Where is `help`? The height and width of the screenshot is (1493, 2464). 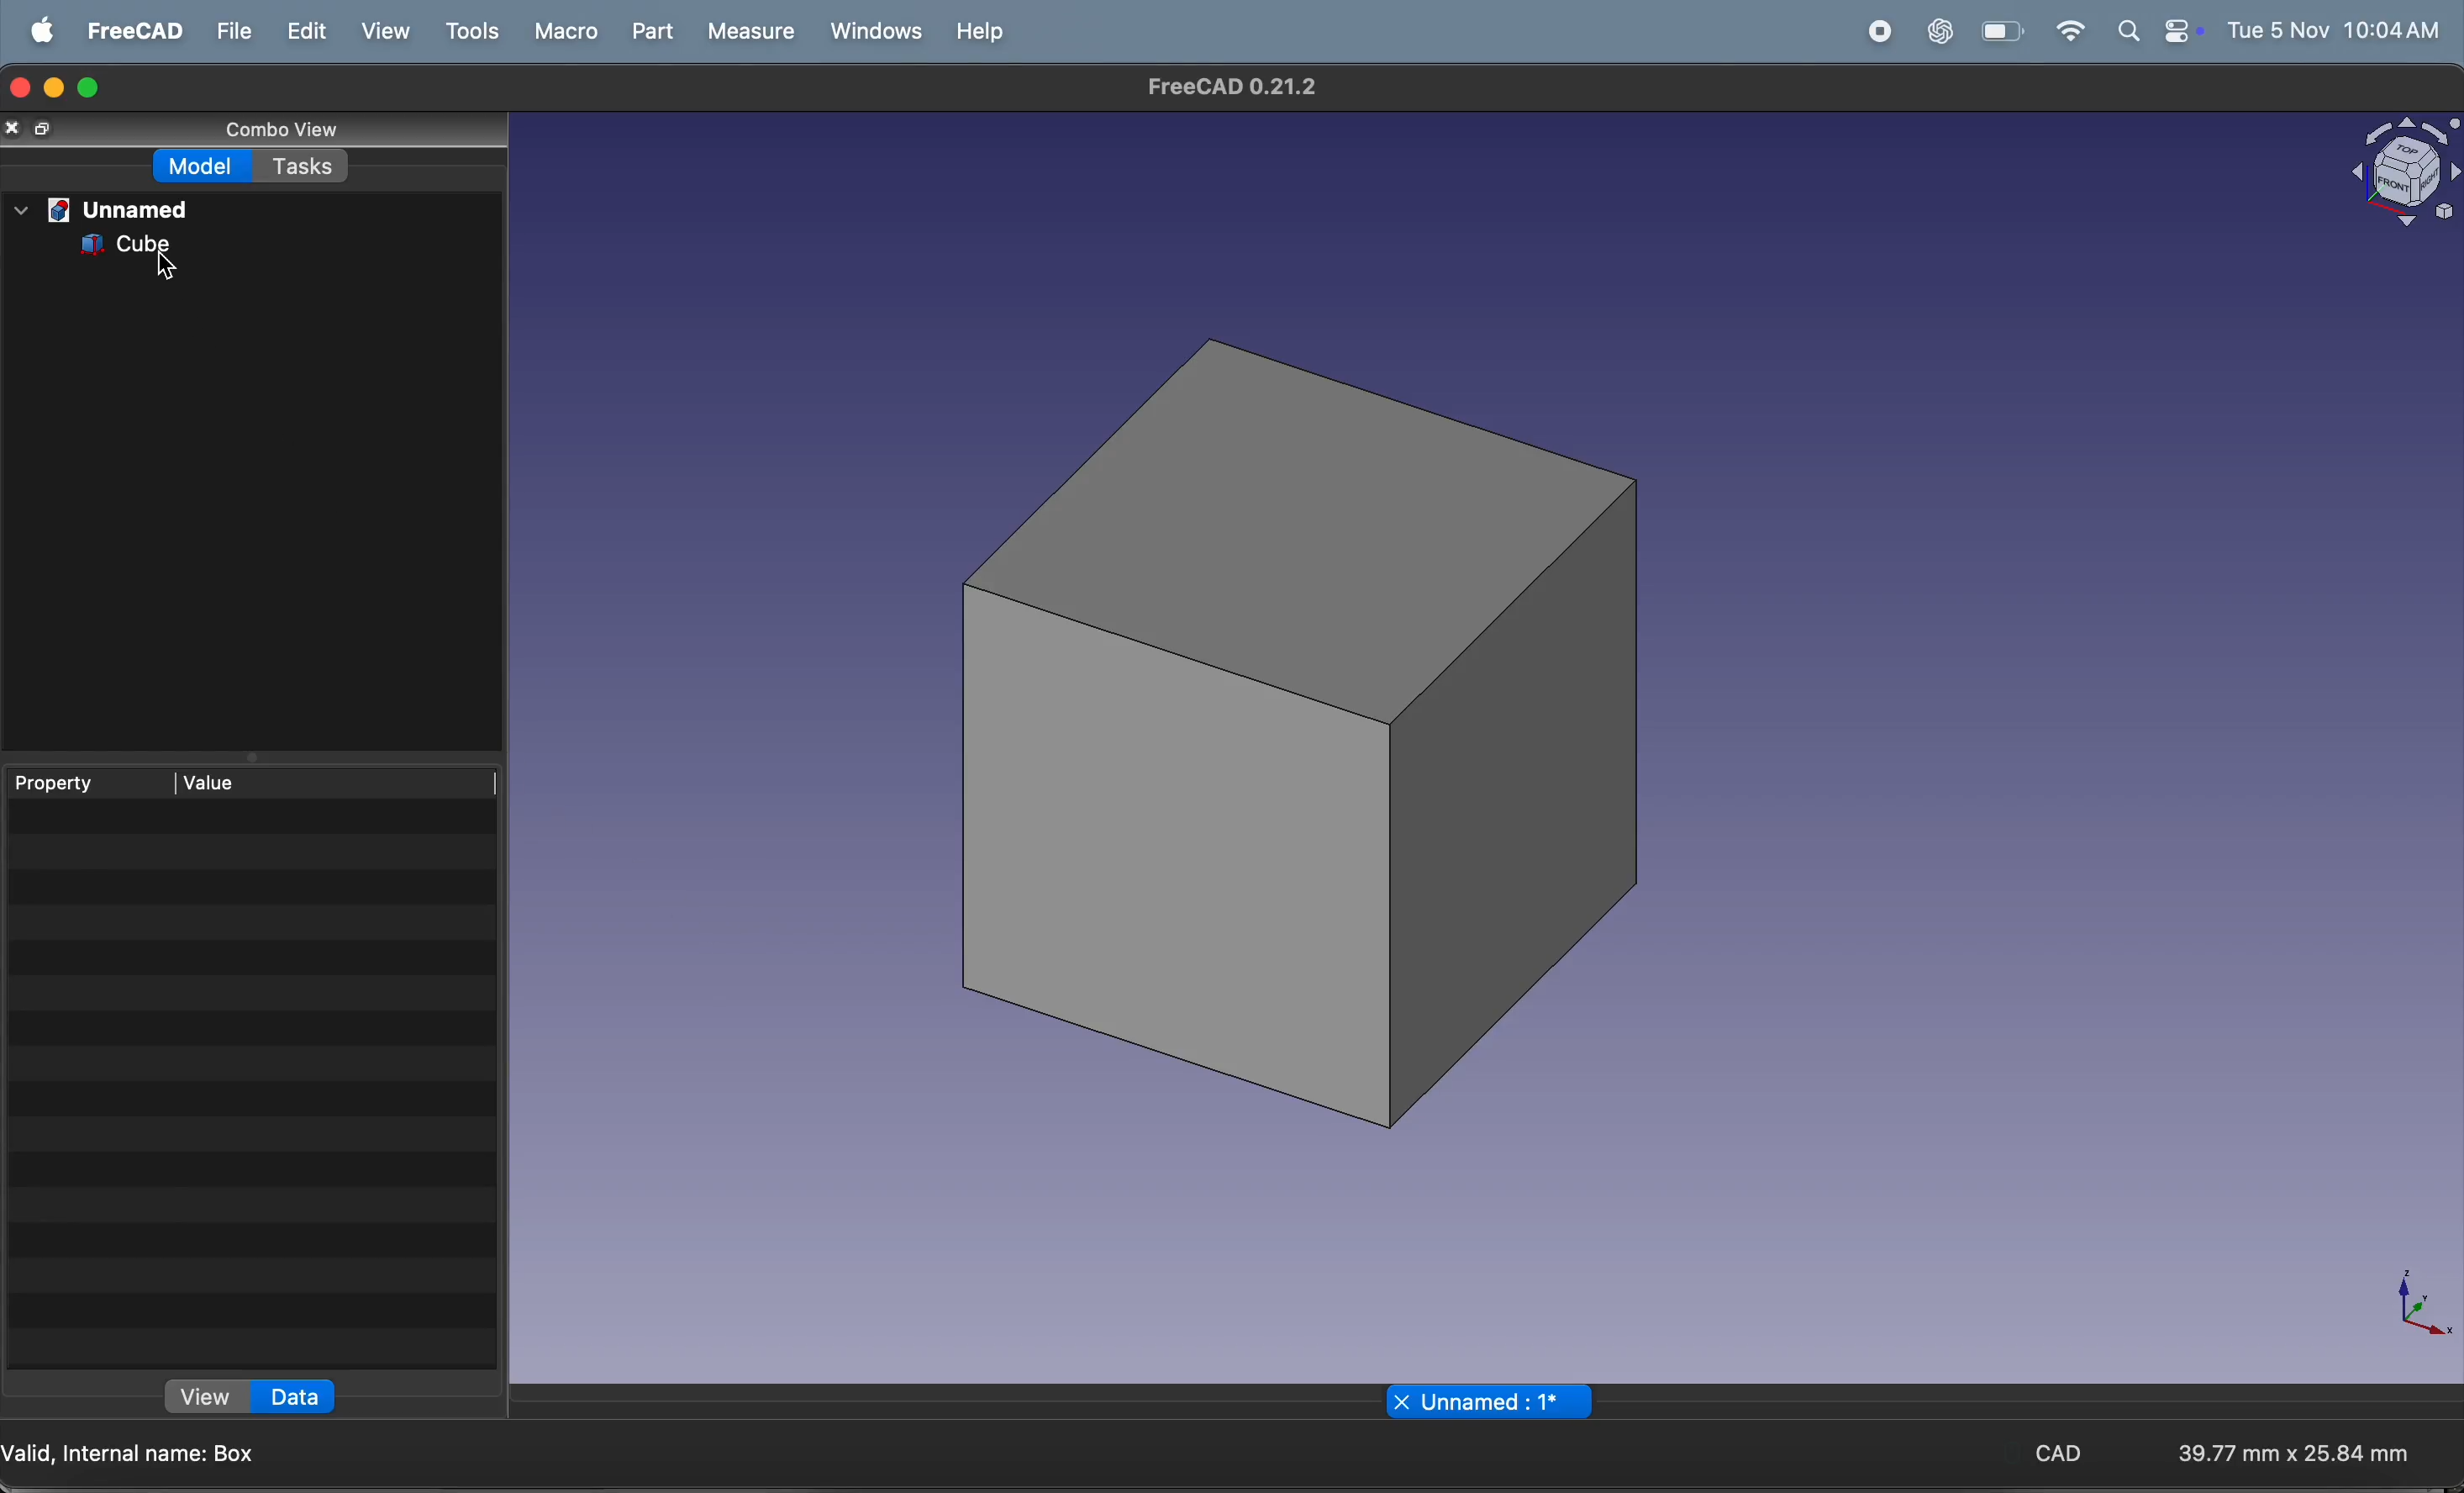 help is located at coordinates (983, 31).